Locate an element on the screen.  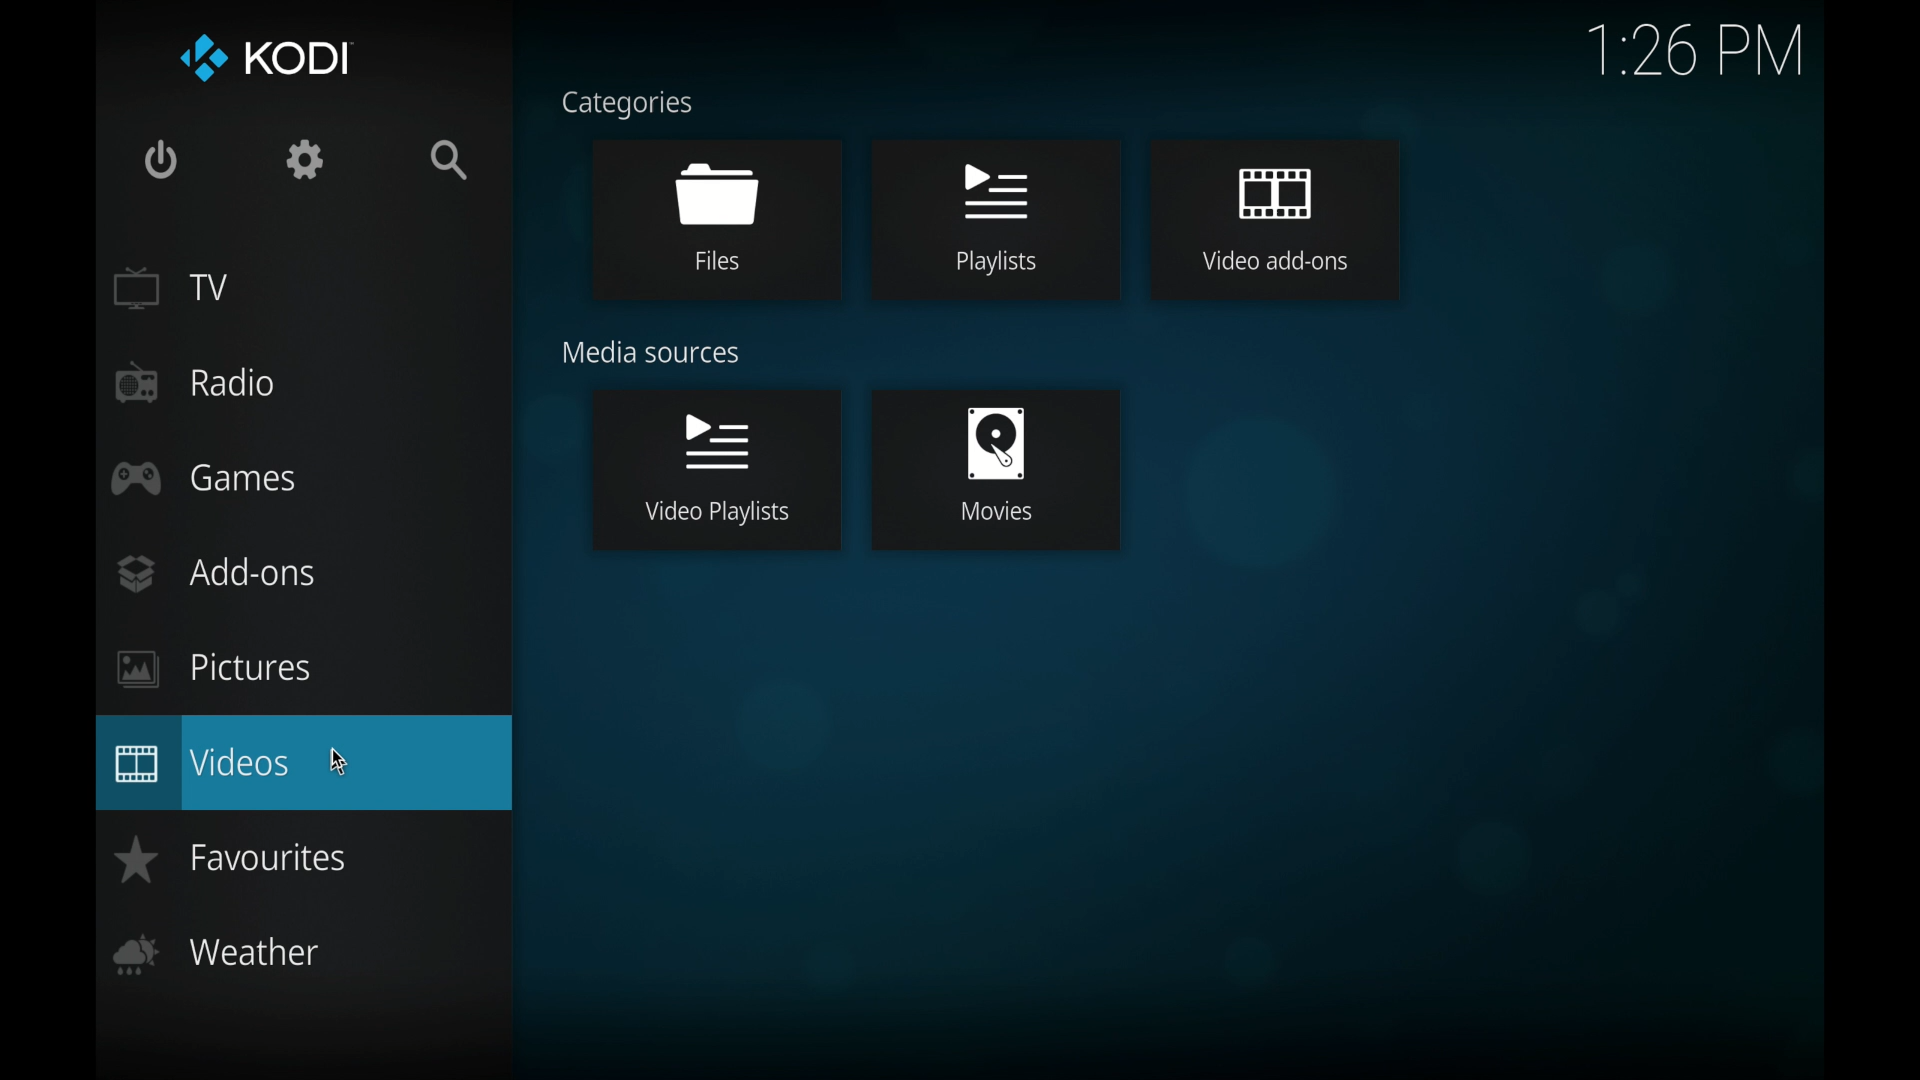
favorites is located at coordinates (230, 858).